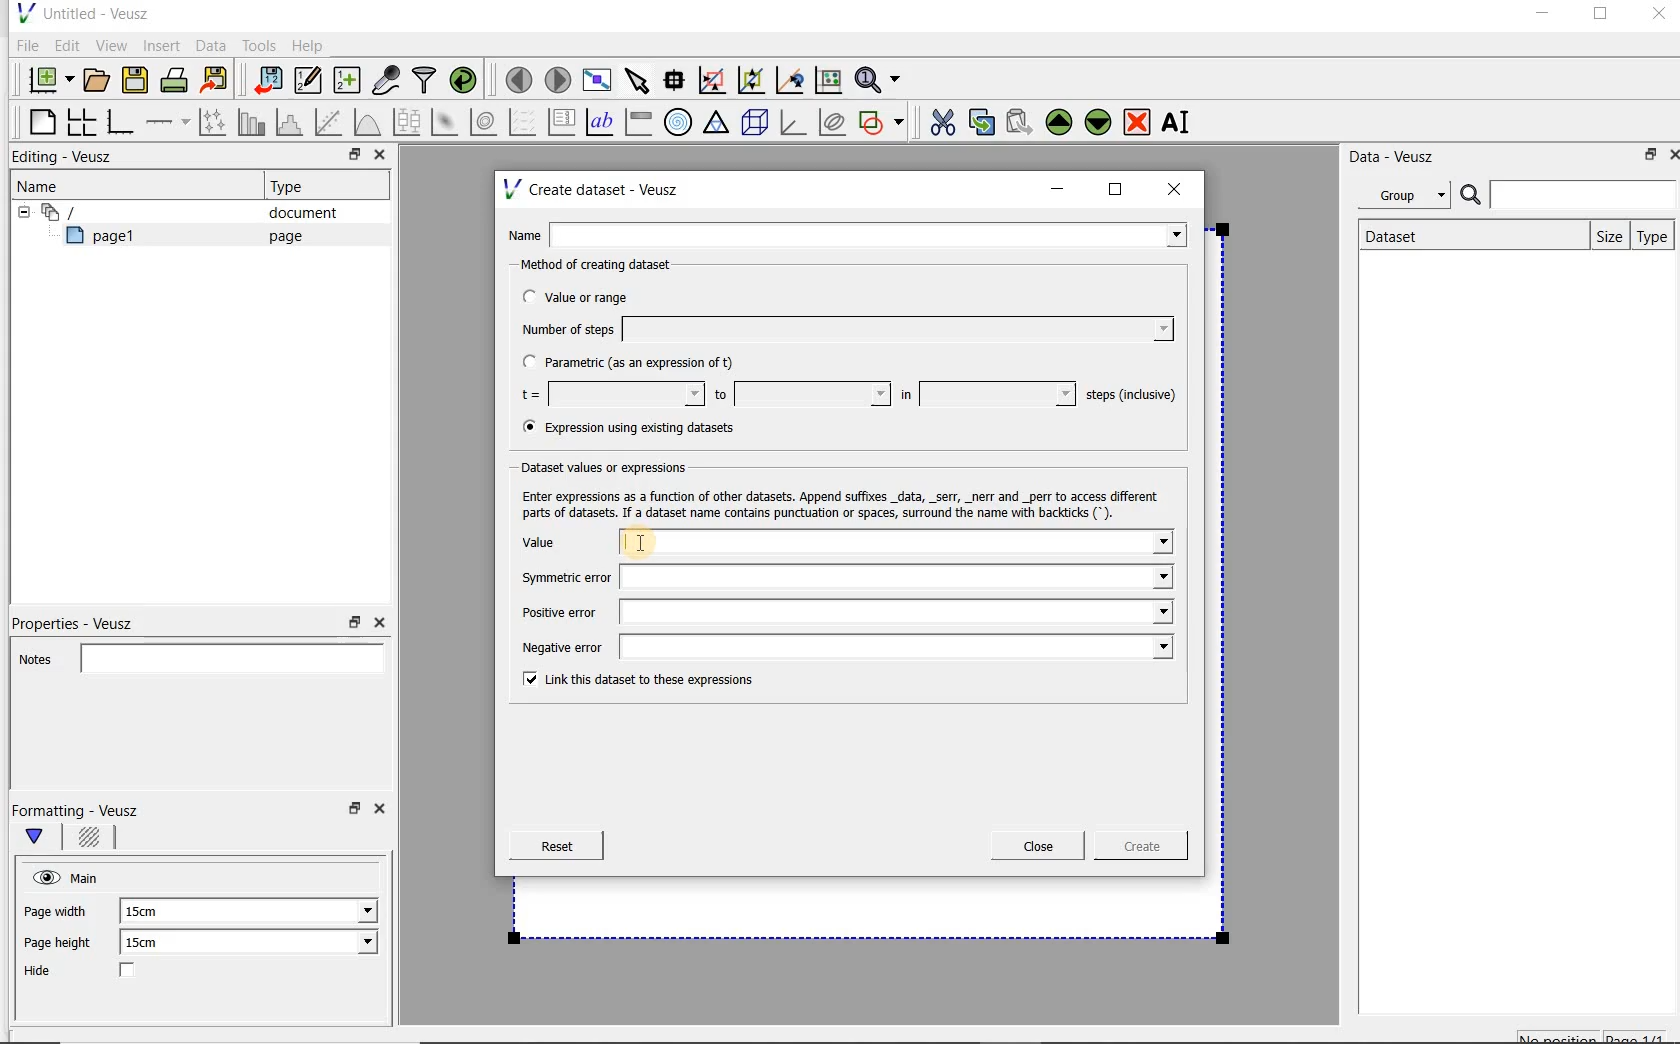  What do you see at coordinates (56, 908) in the screenshot?
I see `Page width` at bounding box center [56, 908].